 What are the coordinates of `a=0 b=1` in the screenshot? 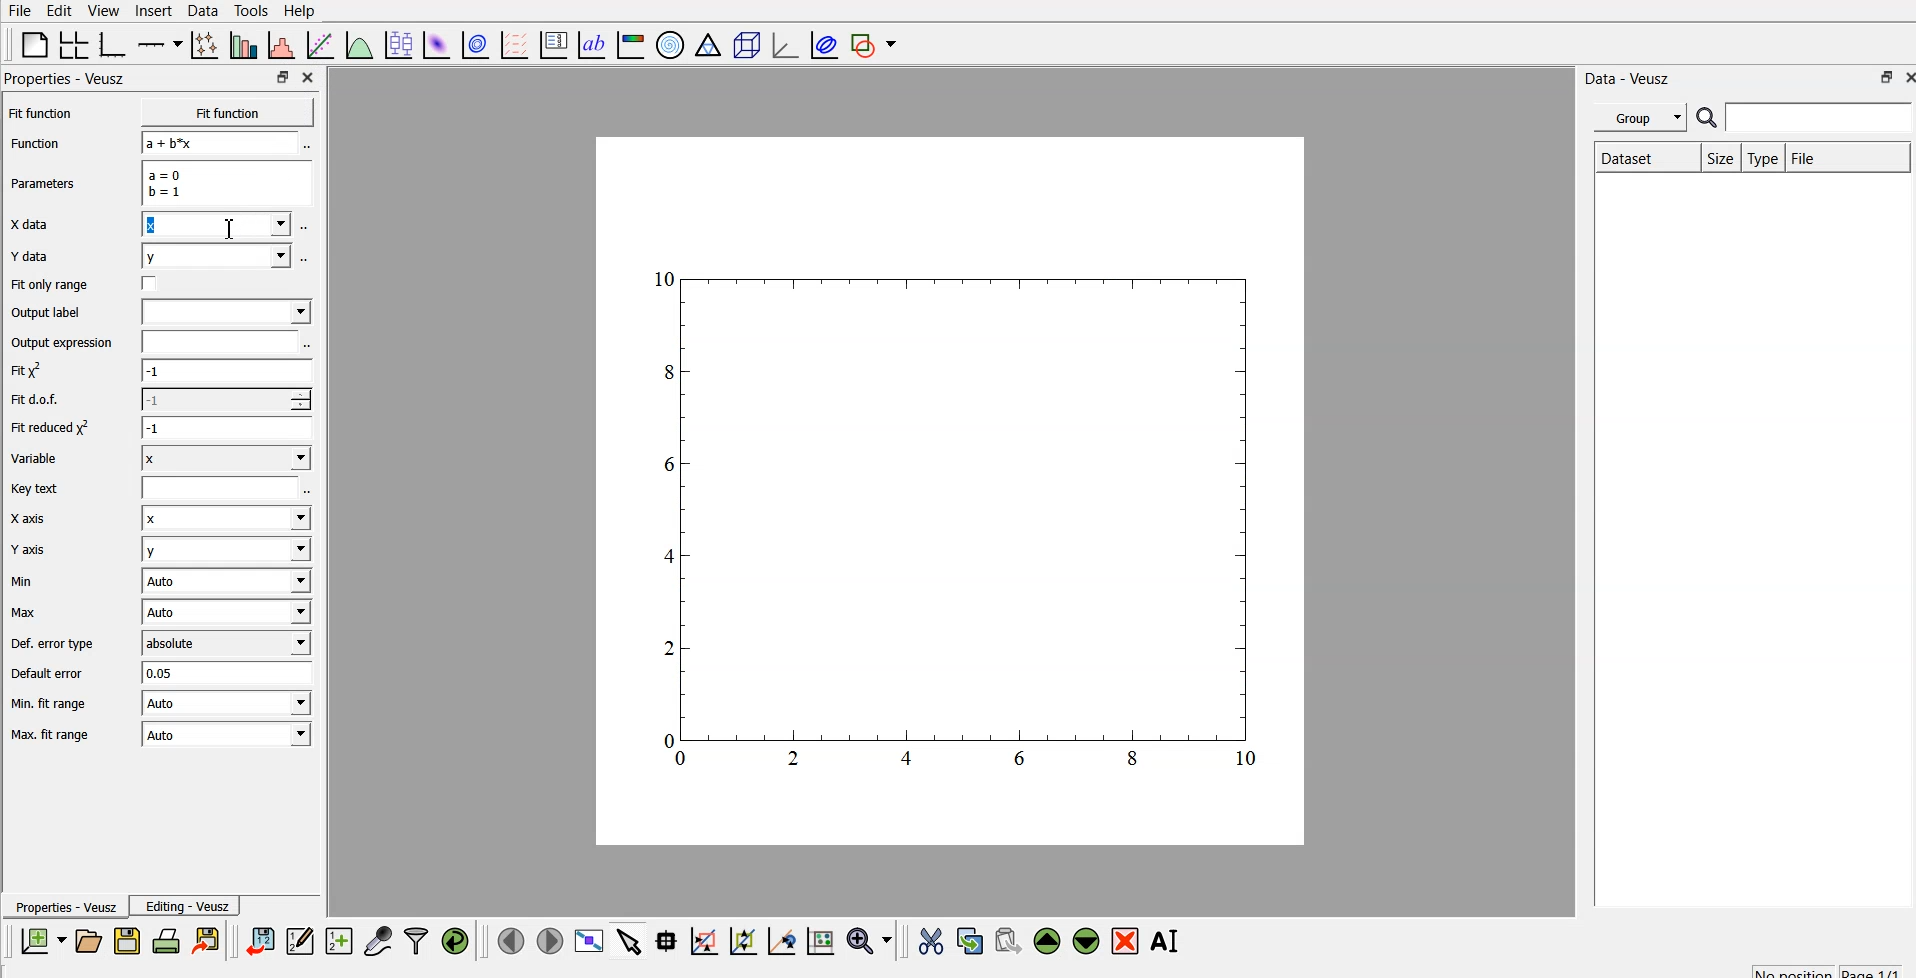 It's located at (223, 185).